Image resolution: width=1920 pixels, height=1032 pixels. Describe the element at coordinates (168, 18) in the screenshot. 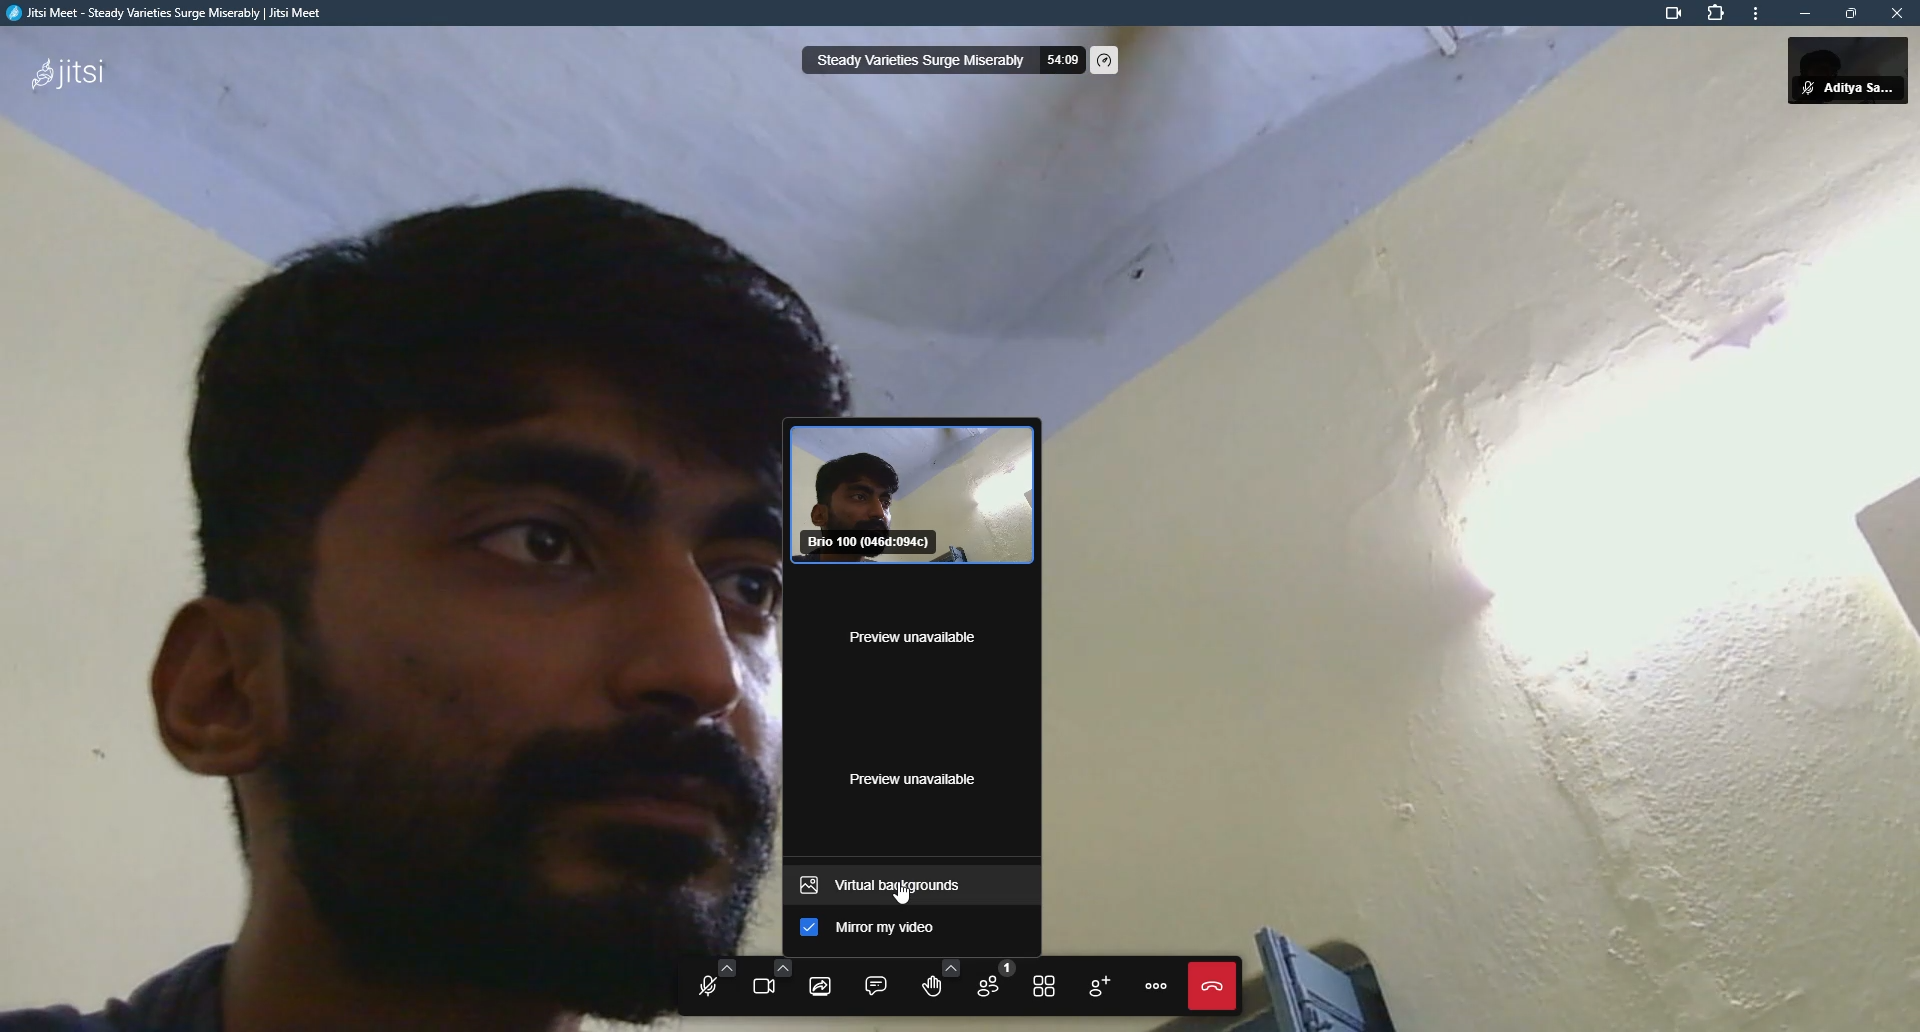

I see `jitsi` at that location.